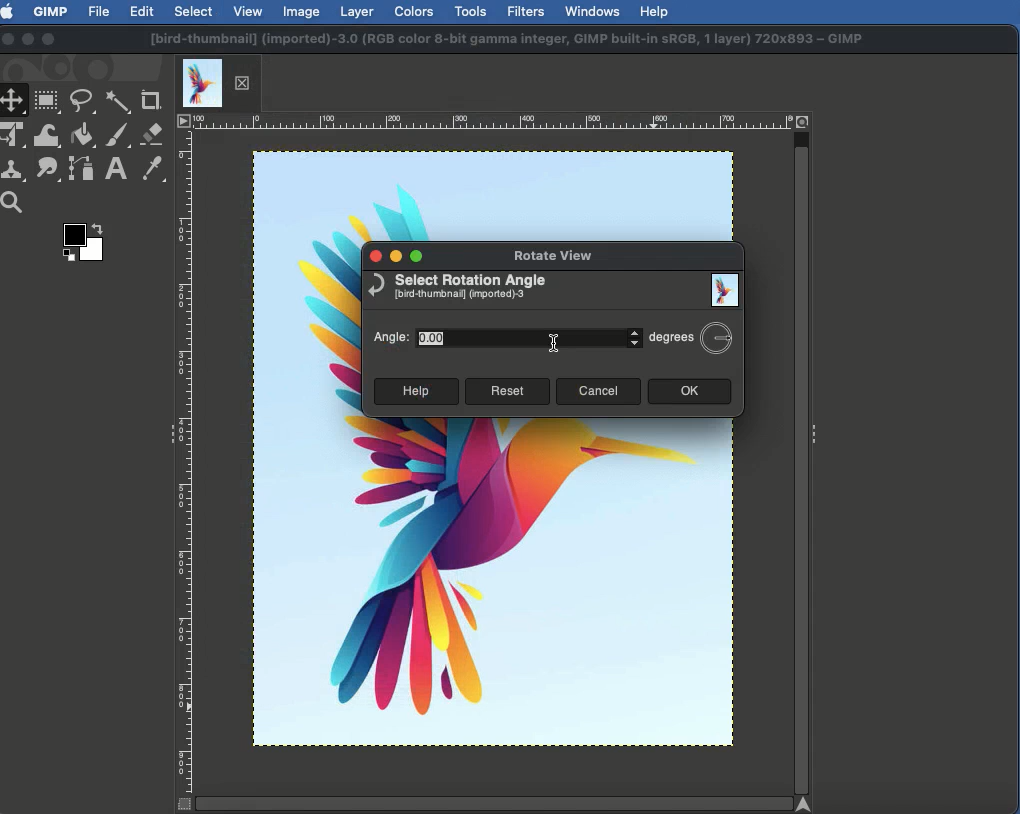 The image size is (1020, 814). Describe the element at coordinates (414, 392) in the screenshot. I see `Help` at that location.